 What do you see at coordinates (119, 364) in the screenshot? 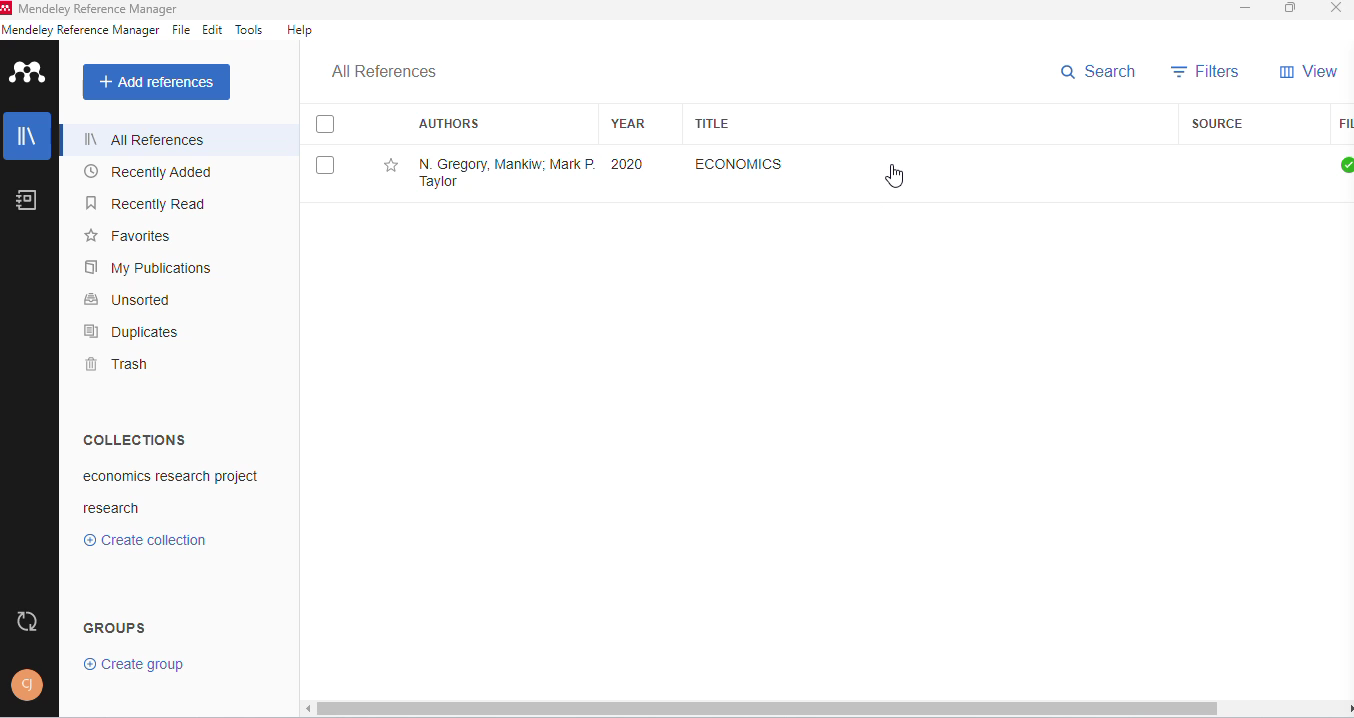
I see `trash` at bounding box center [119, 364].